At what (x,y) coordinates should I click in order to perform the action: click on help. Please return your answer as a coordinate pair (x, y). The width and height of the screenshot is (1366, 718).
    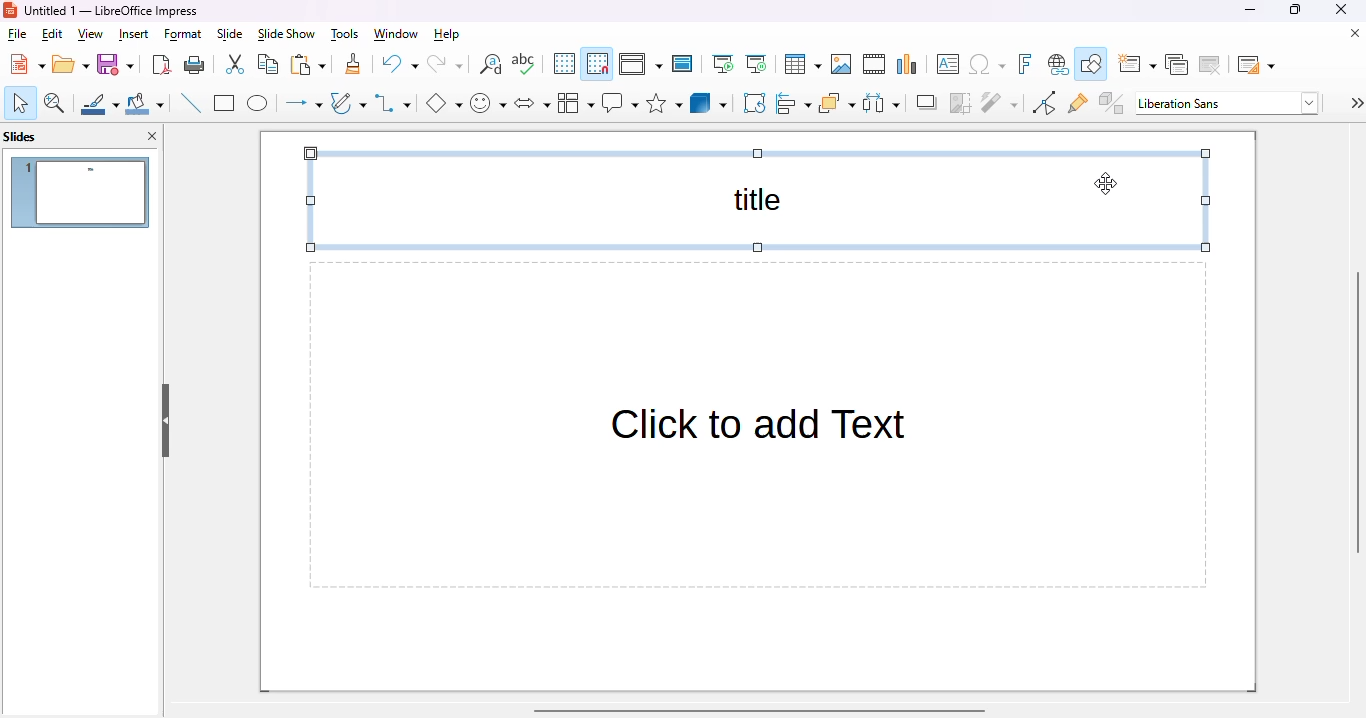
    Looking at the image, I should click on (447, 35).